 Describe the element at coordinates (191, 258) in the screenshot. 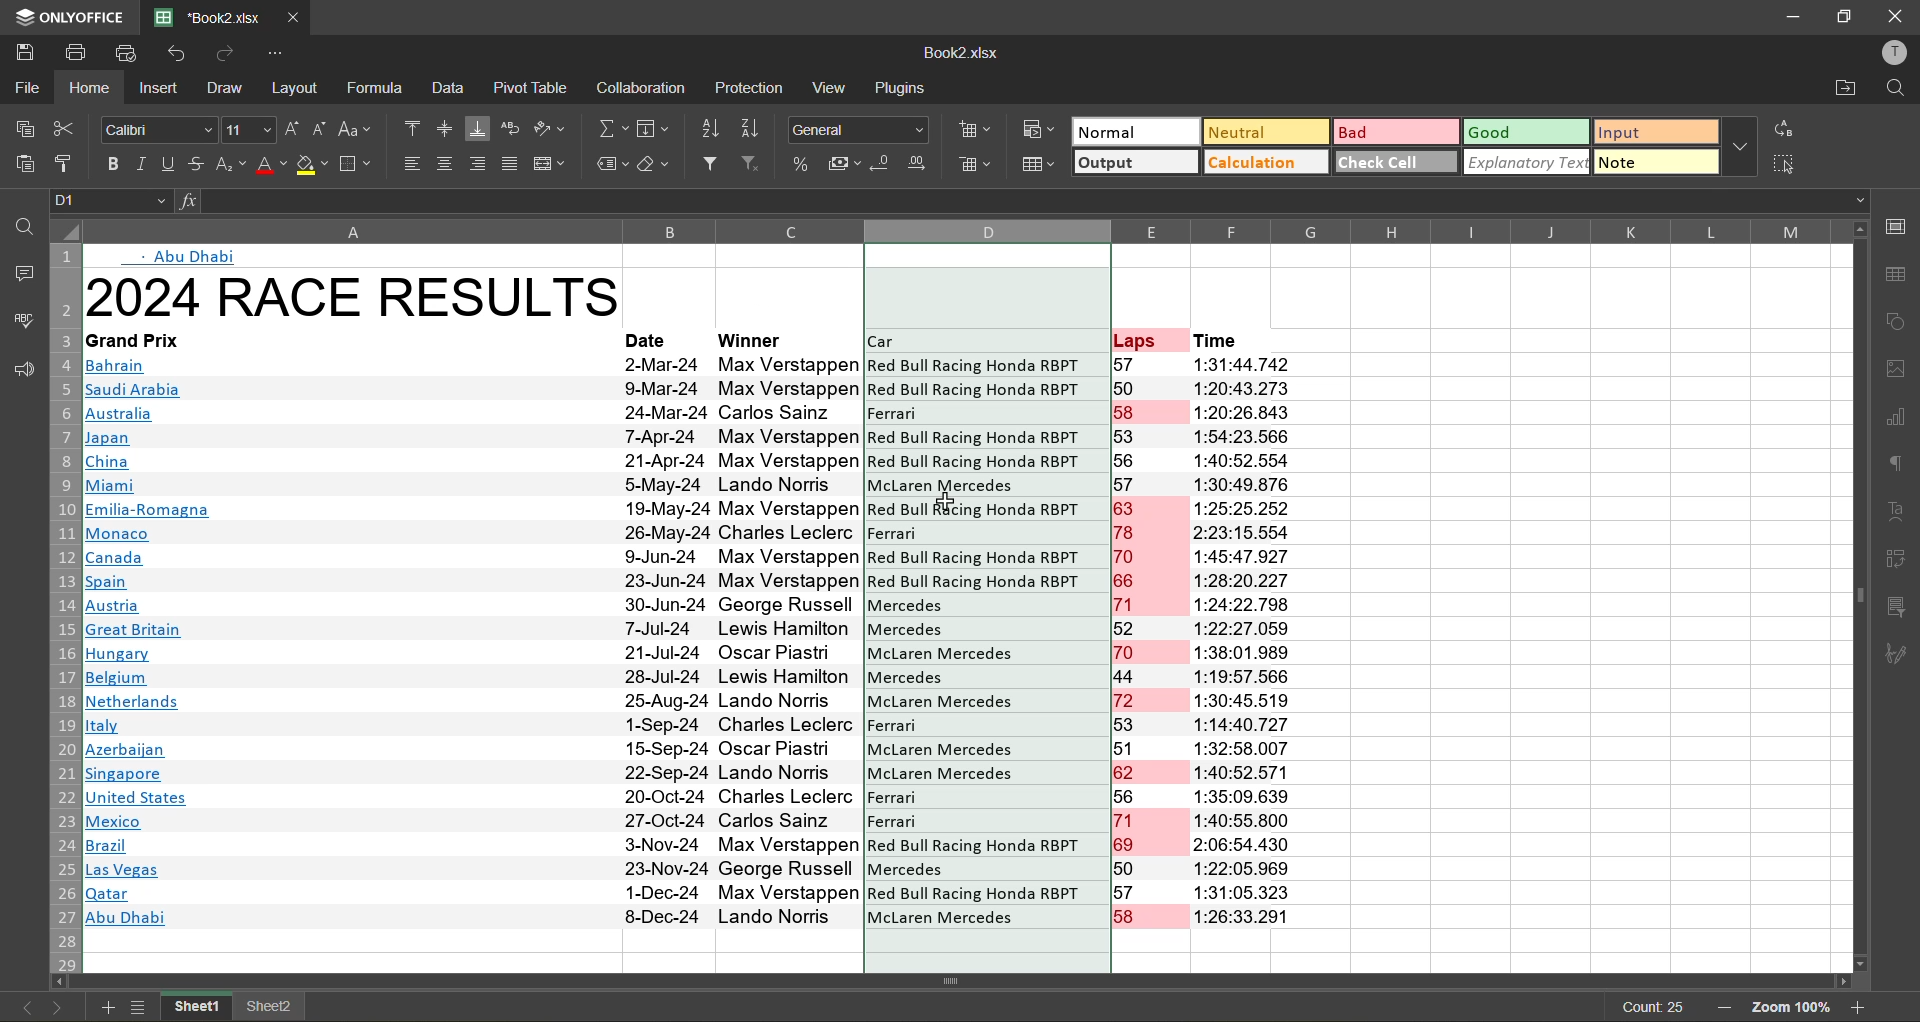

I see ` Abu Dhabi` at that location.